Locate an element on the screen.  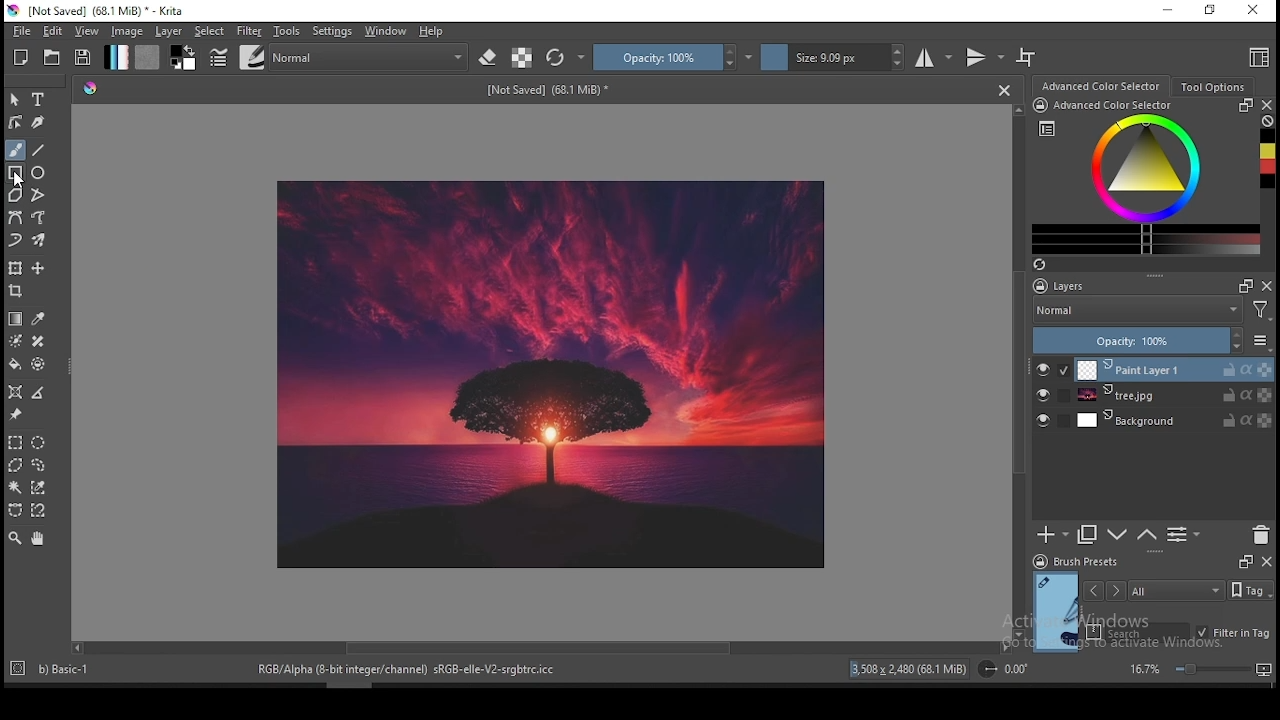
rectangle tool is located at coordinates (14, 173).